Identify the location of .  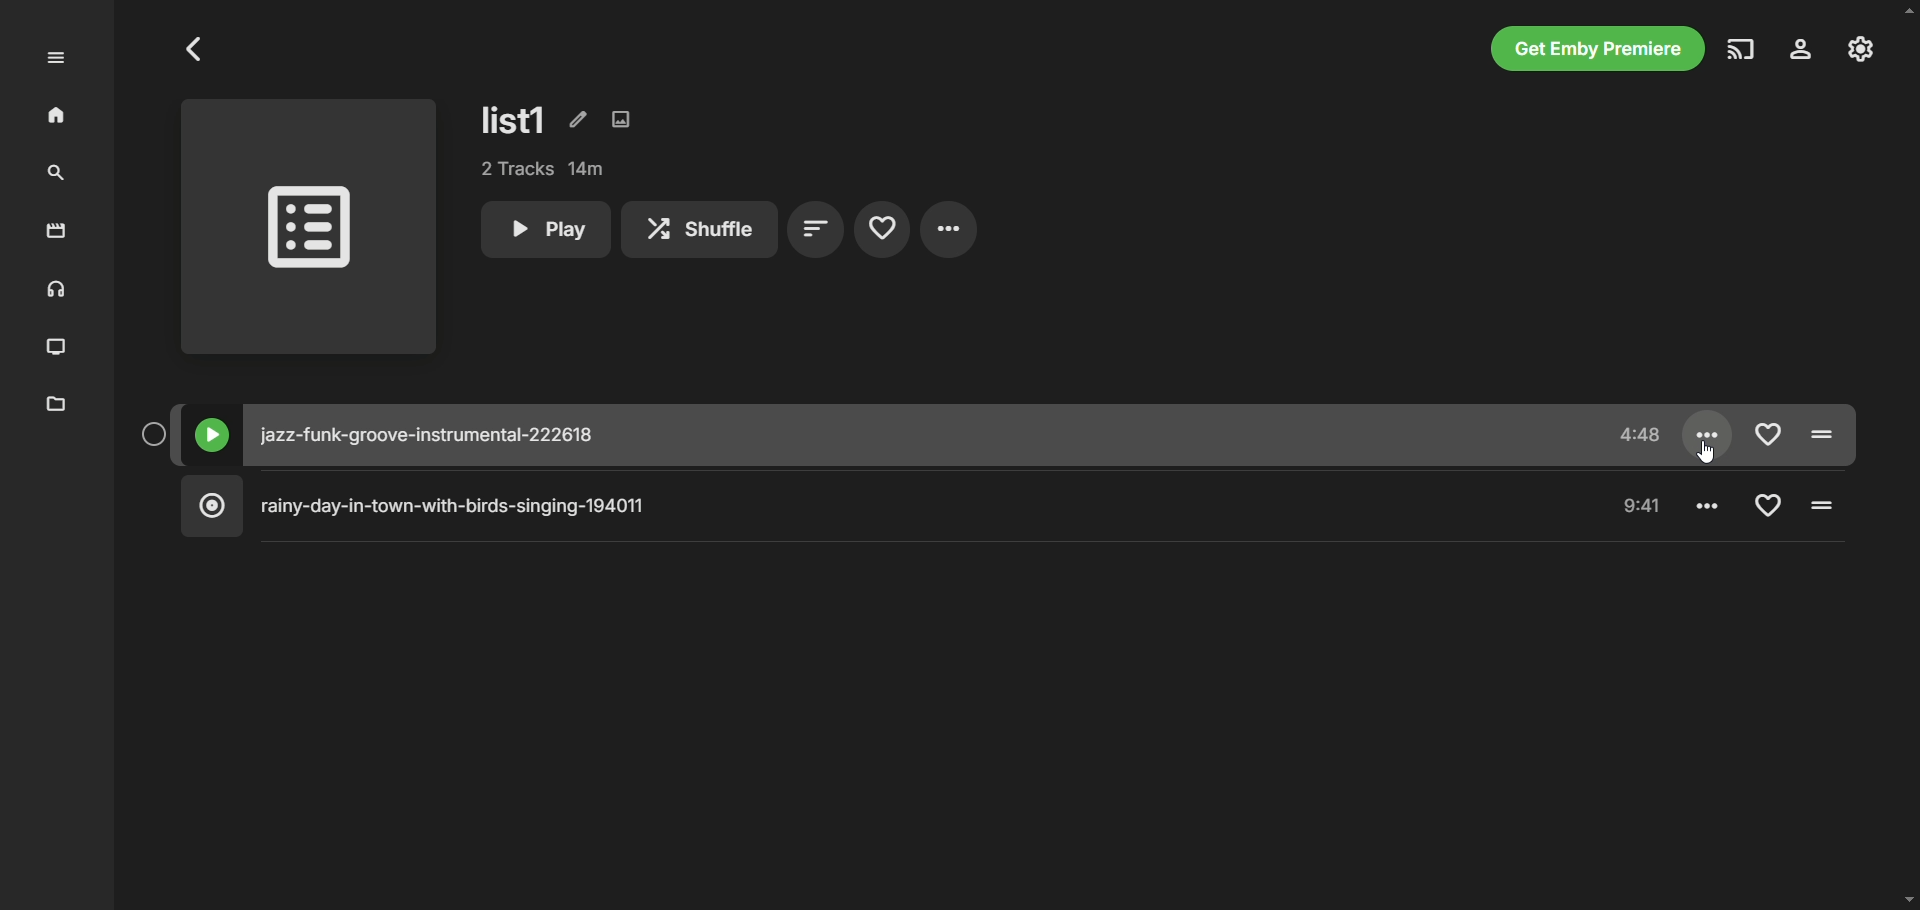
(1707, 434).